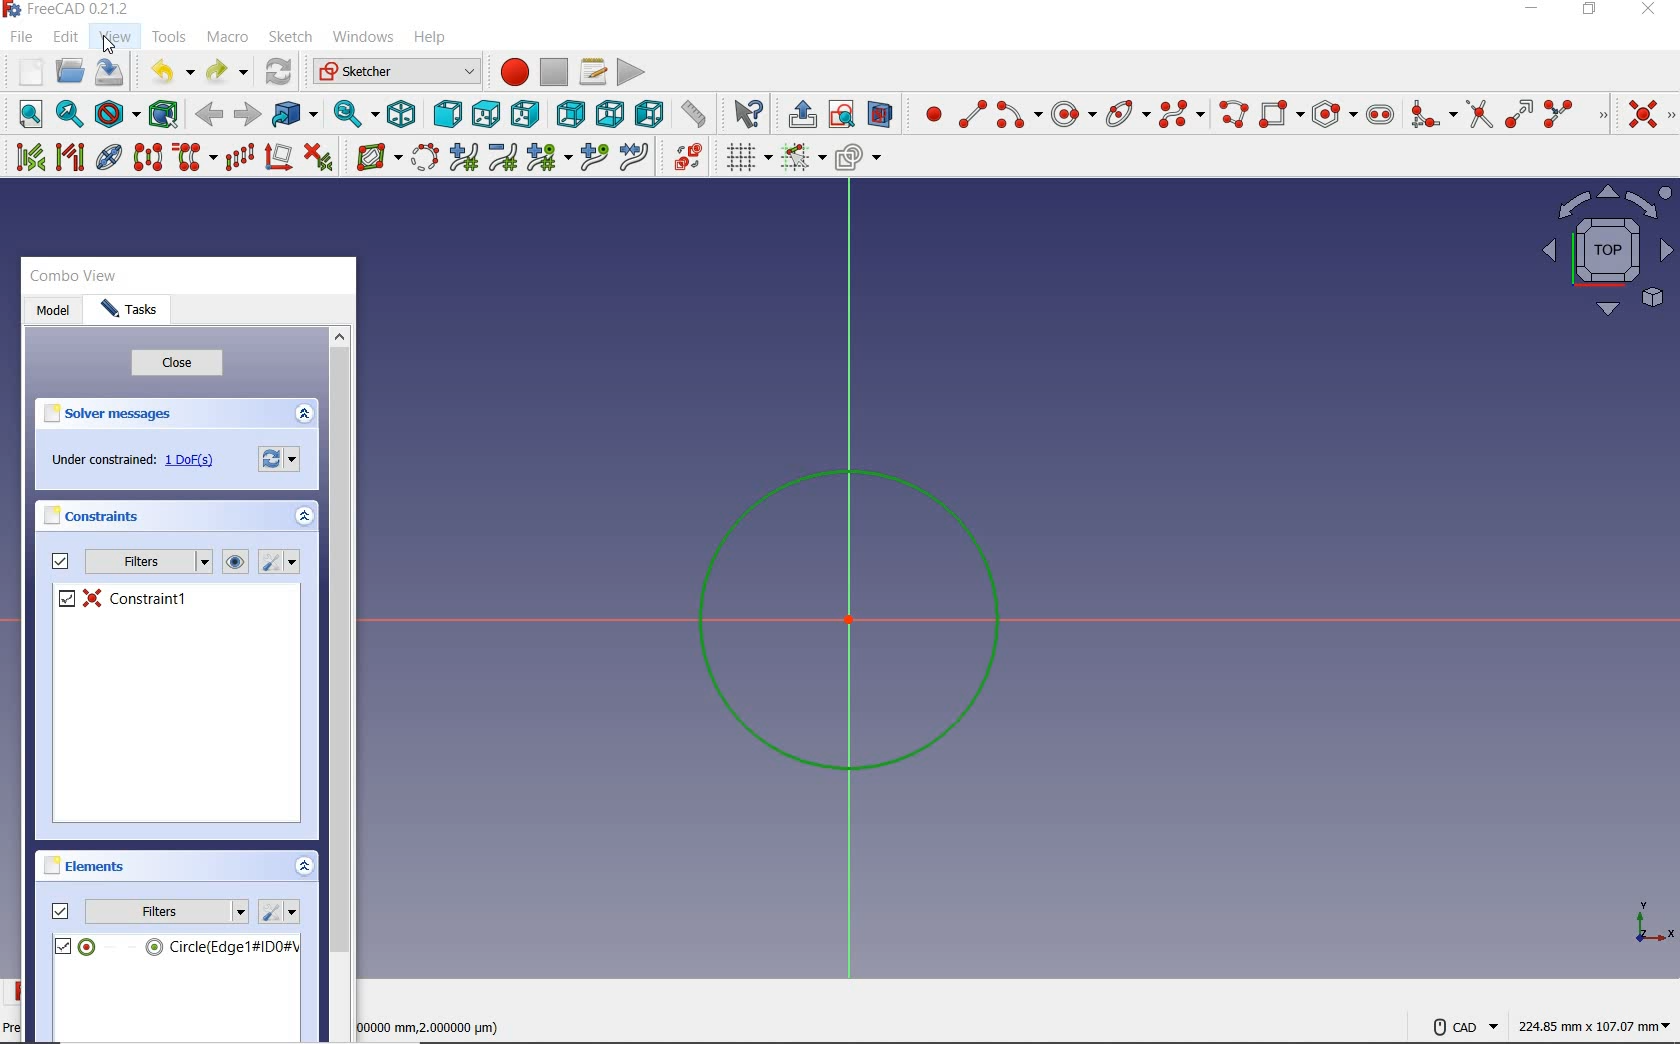 The image size is (1680, 1044). Describe the element at coordinates (608, 113) in the screenshot. I see `bottom` at that location.